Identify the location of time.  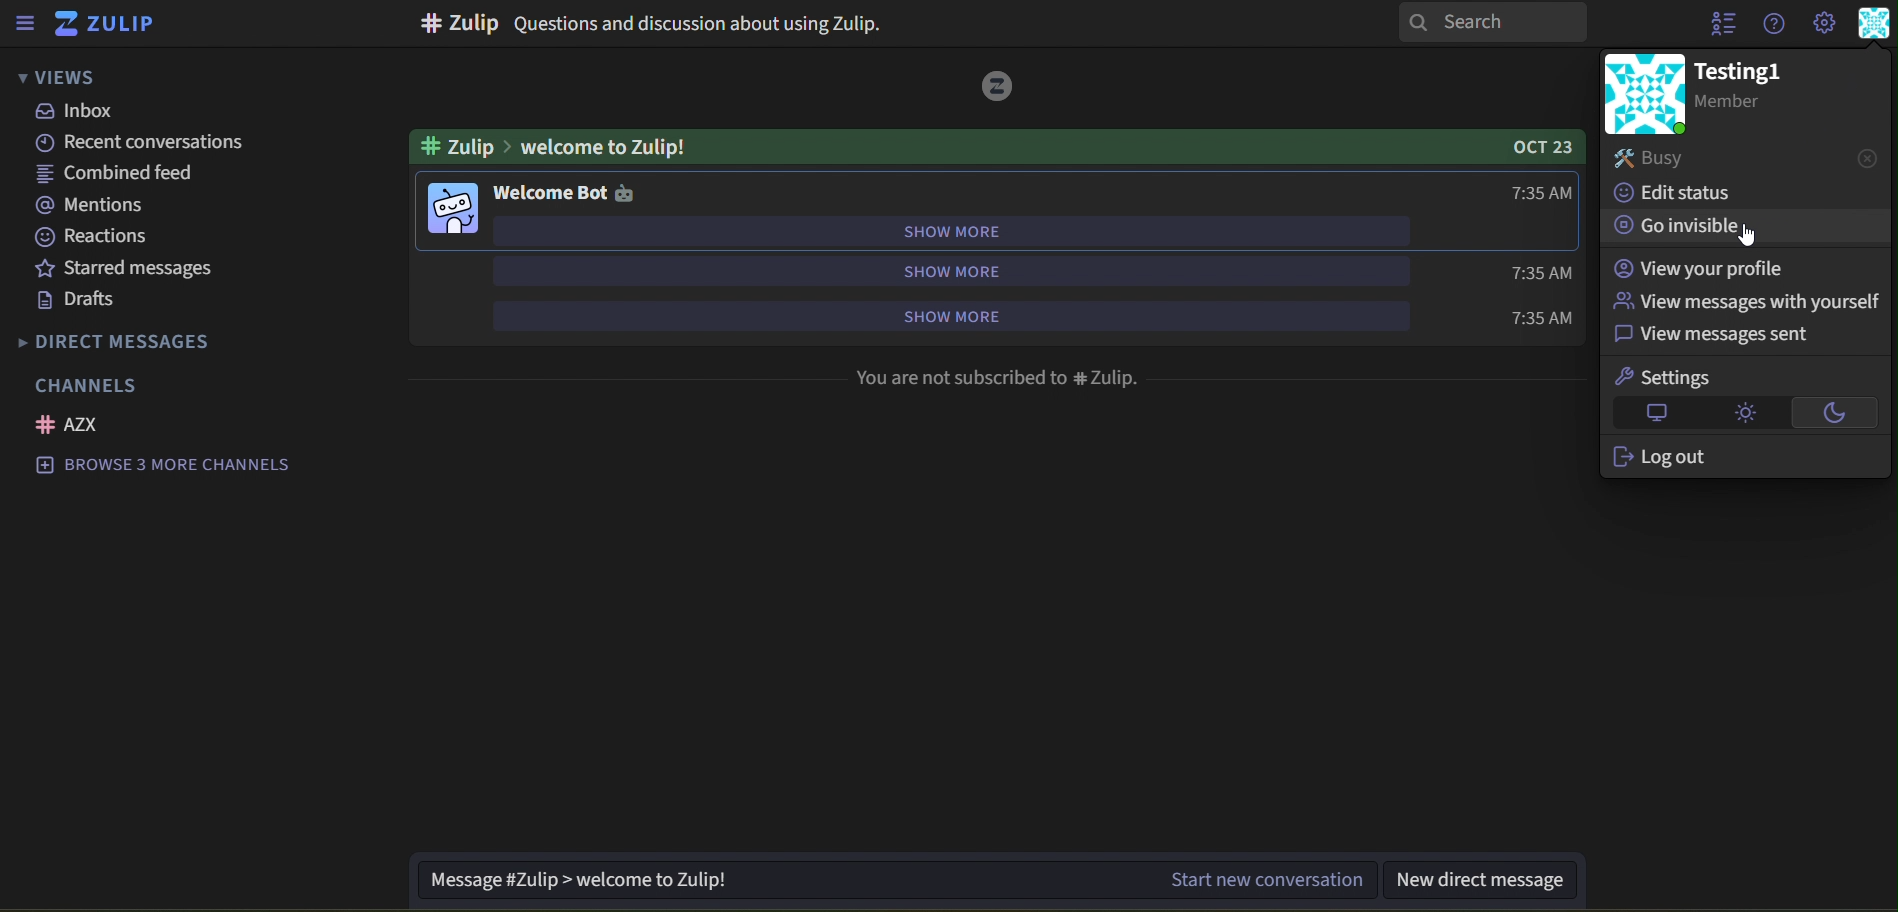
(1542, 193).